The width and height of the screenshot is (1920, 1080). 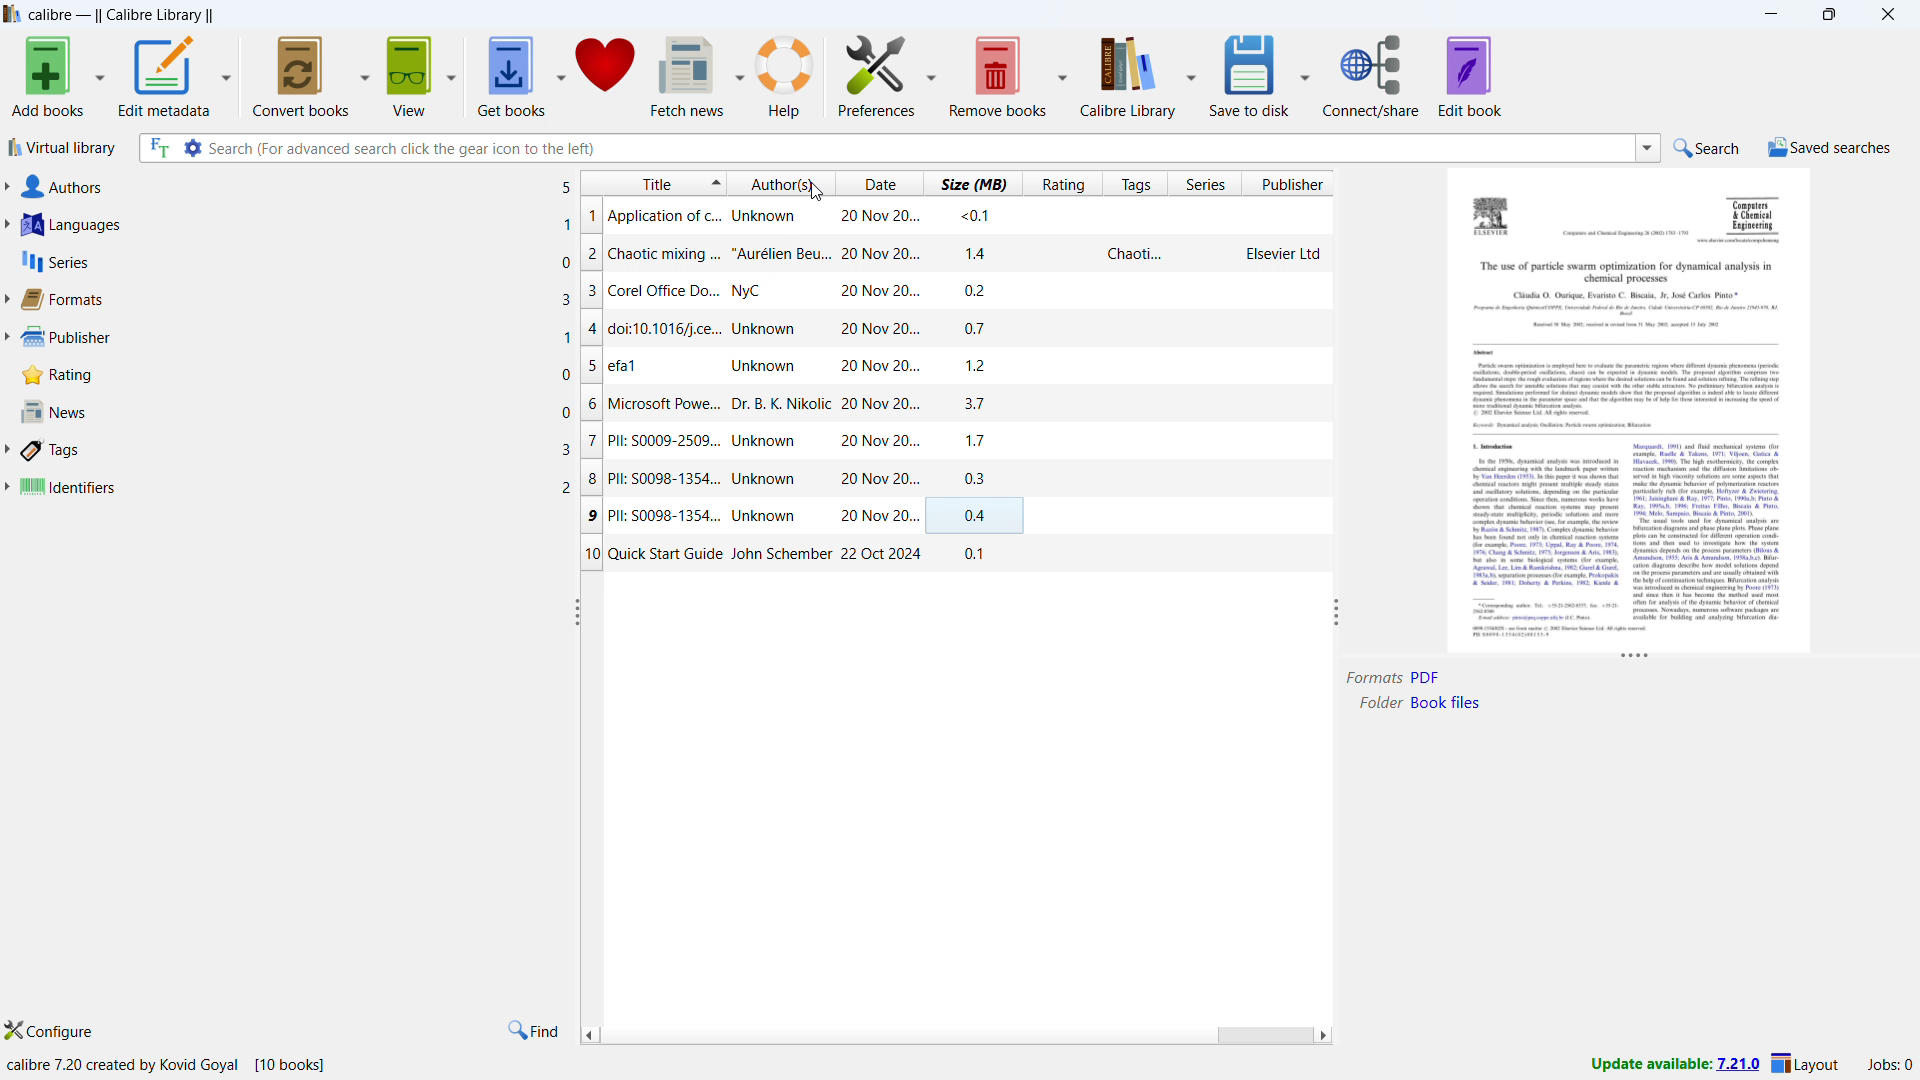 What do you see at coordinates (592, 518) in the screenshot?
I see `9` at bounding box center [592, 518].